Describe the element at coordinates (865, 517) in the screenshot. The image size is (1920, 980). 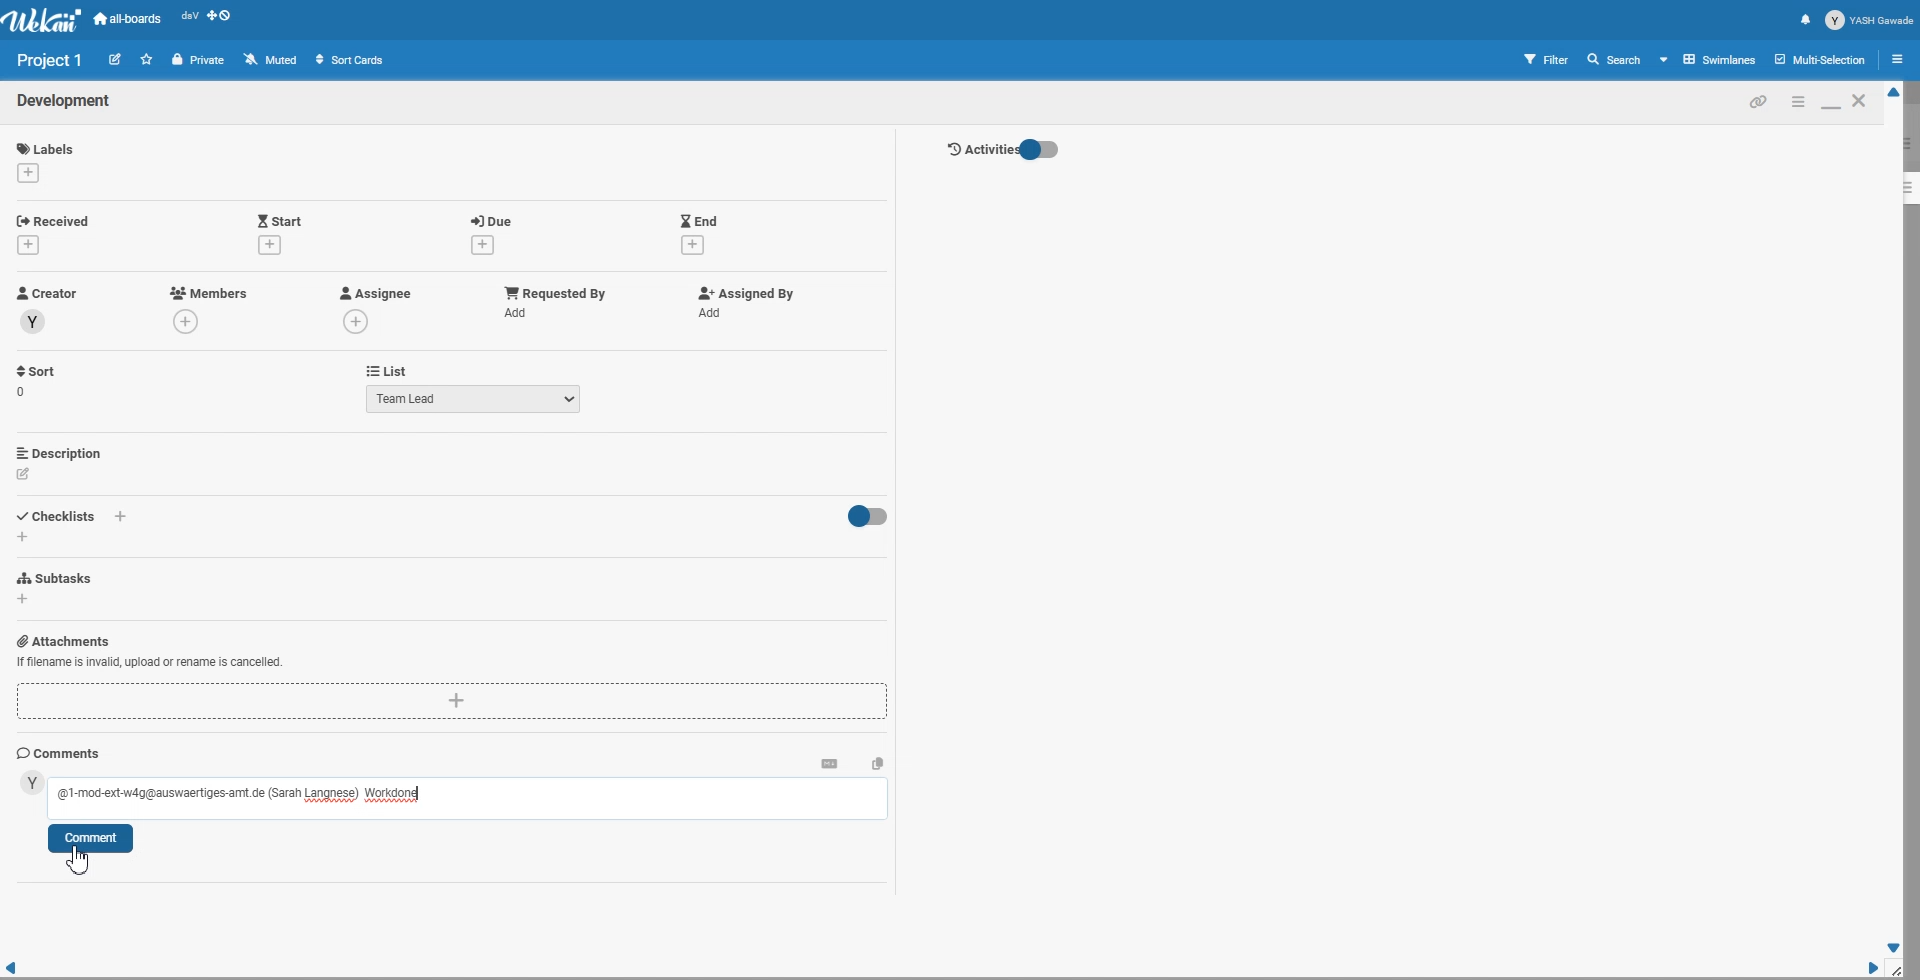
I see `Toggle` at that location.